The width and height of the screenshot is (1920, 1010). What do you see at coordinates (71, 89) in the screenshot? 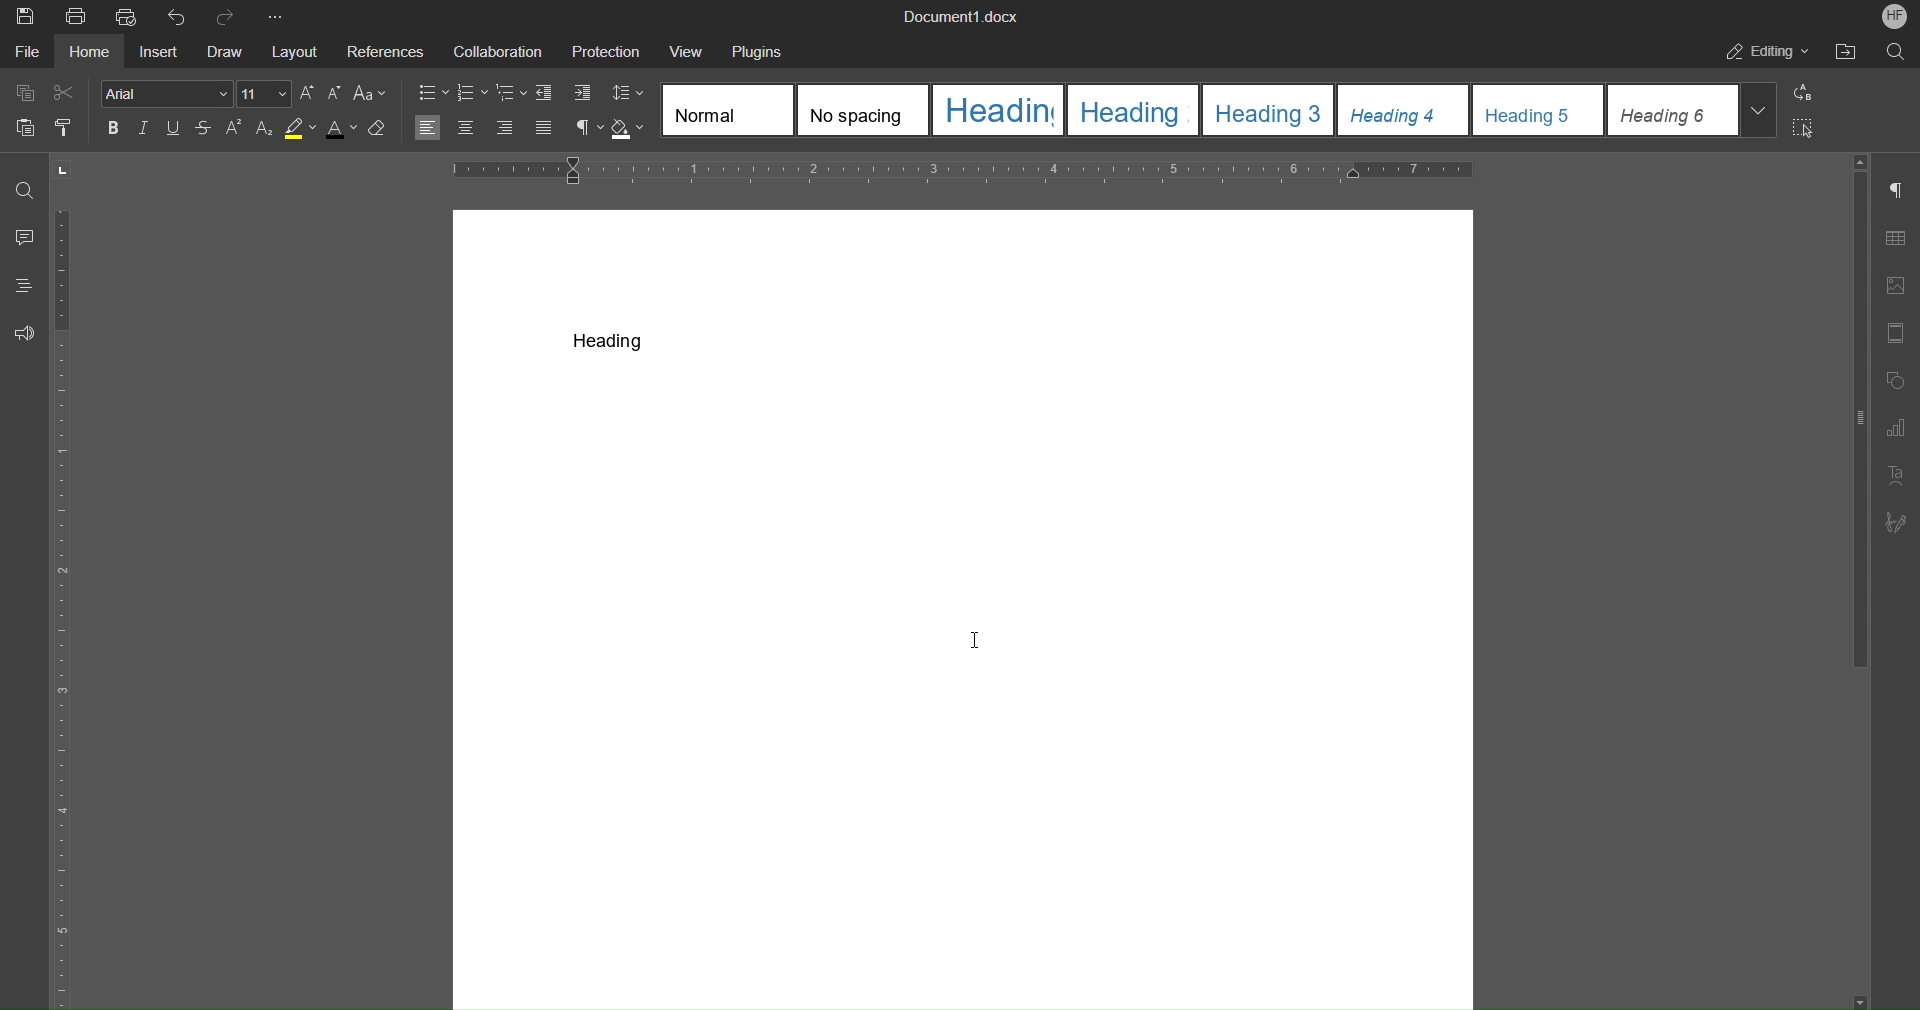
I see `Cut` at bounding box center [71, 89].